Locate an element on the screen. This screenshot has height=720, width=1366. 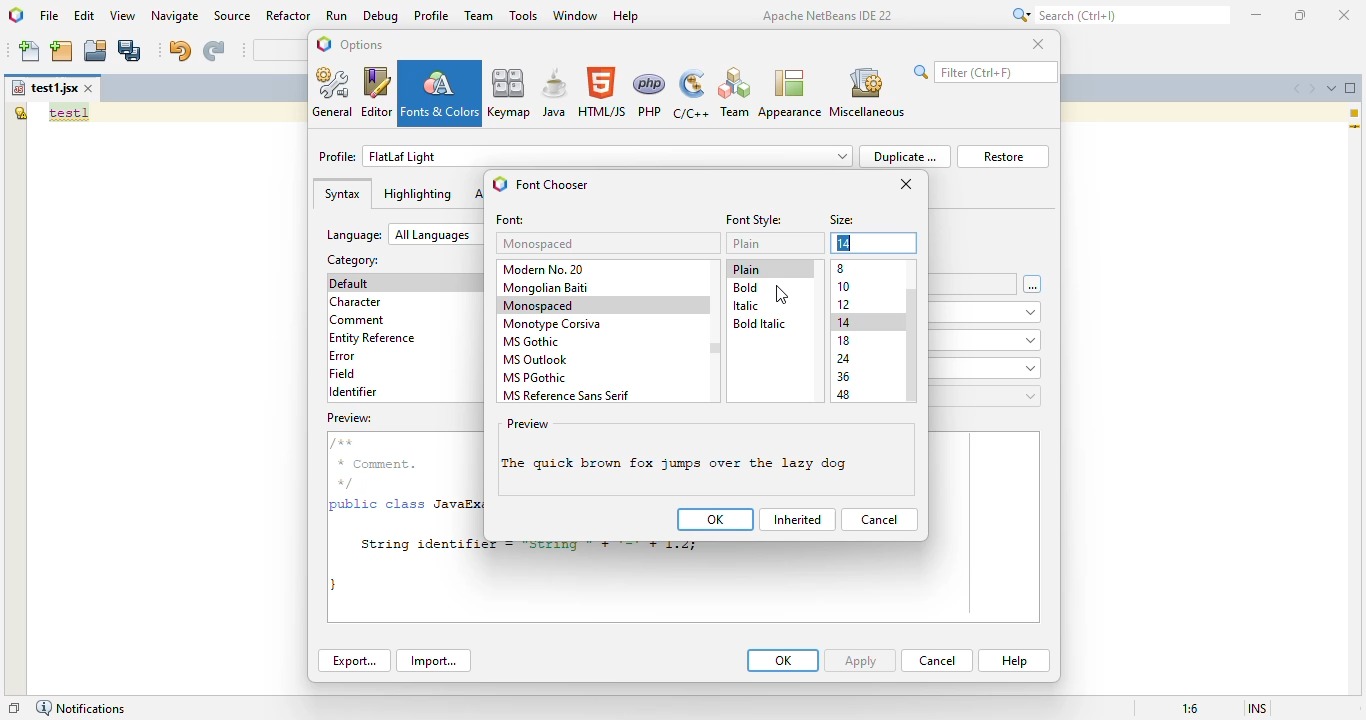
error is located at coordinates (342, 356).